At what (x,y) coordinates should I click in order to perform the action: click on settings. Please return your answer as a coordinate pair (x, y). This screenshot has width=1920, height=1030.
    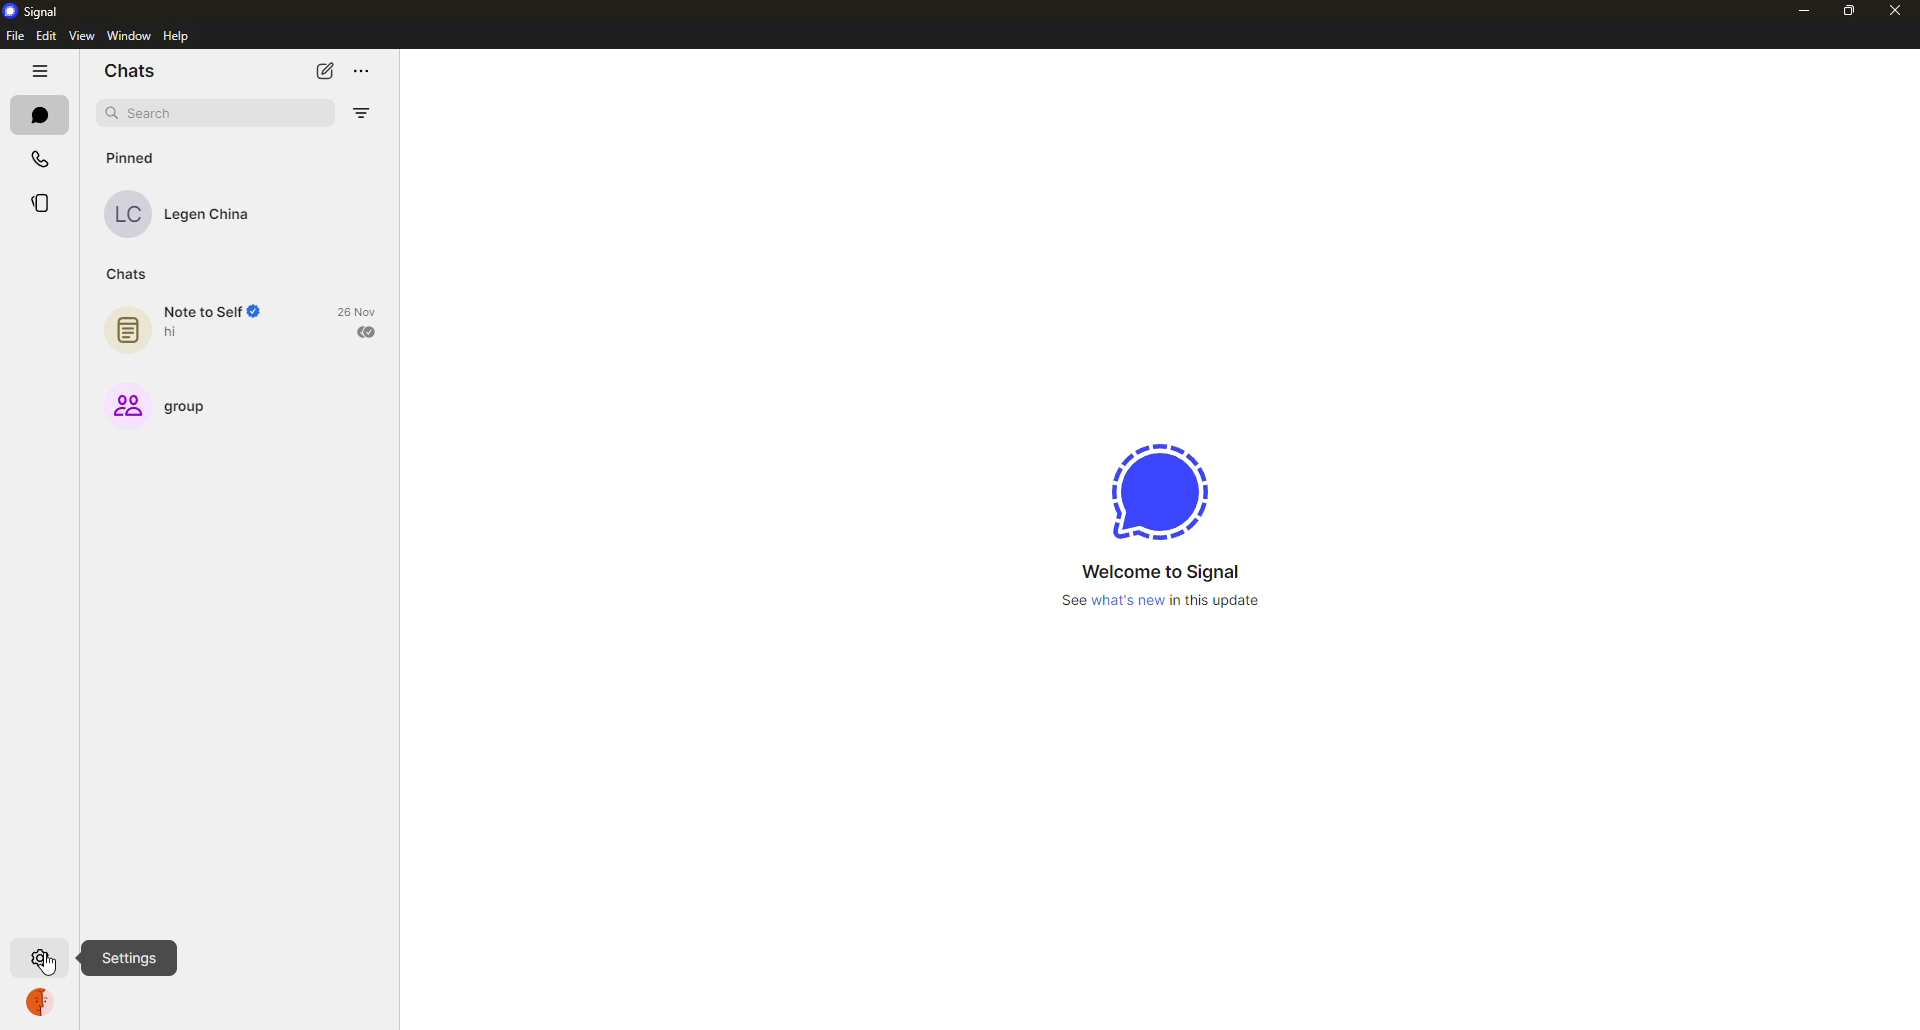
    Looking at the image, I should click on (42, 958).